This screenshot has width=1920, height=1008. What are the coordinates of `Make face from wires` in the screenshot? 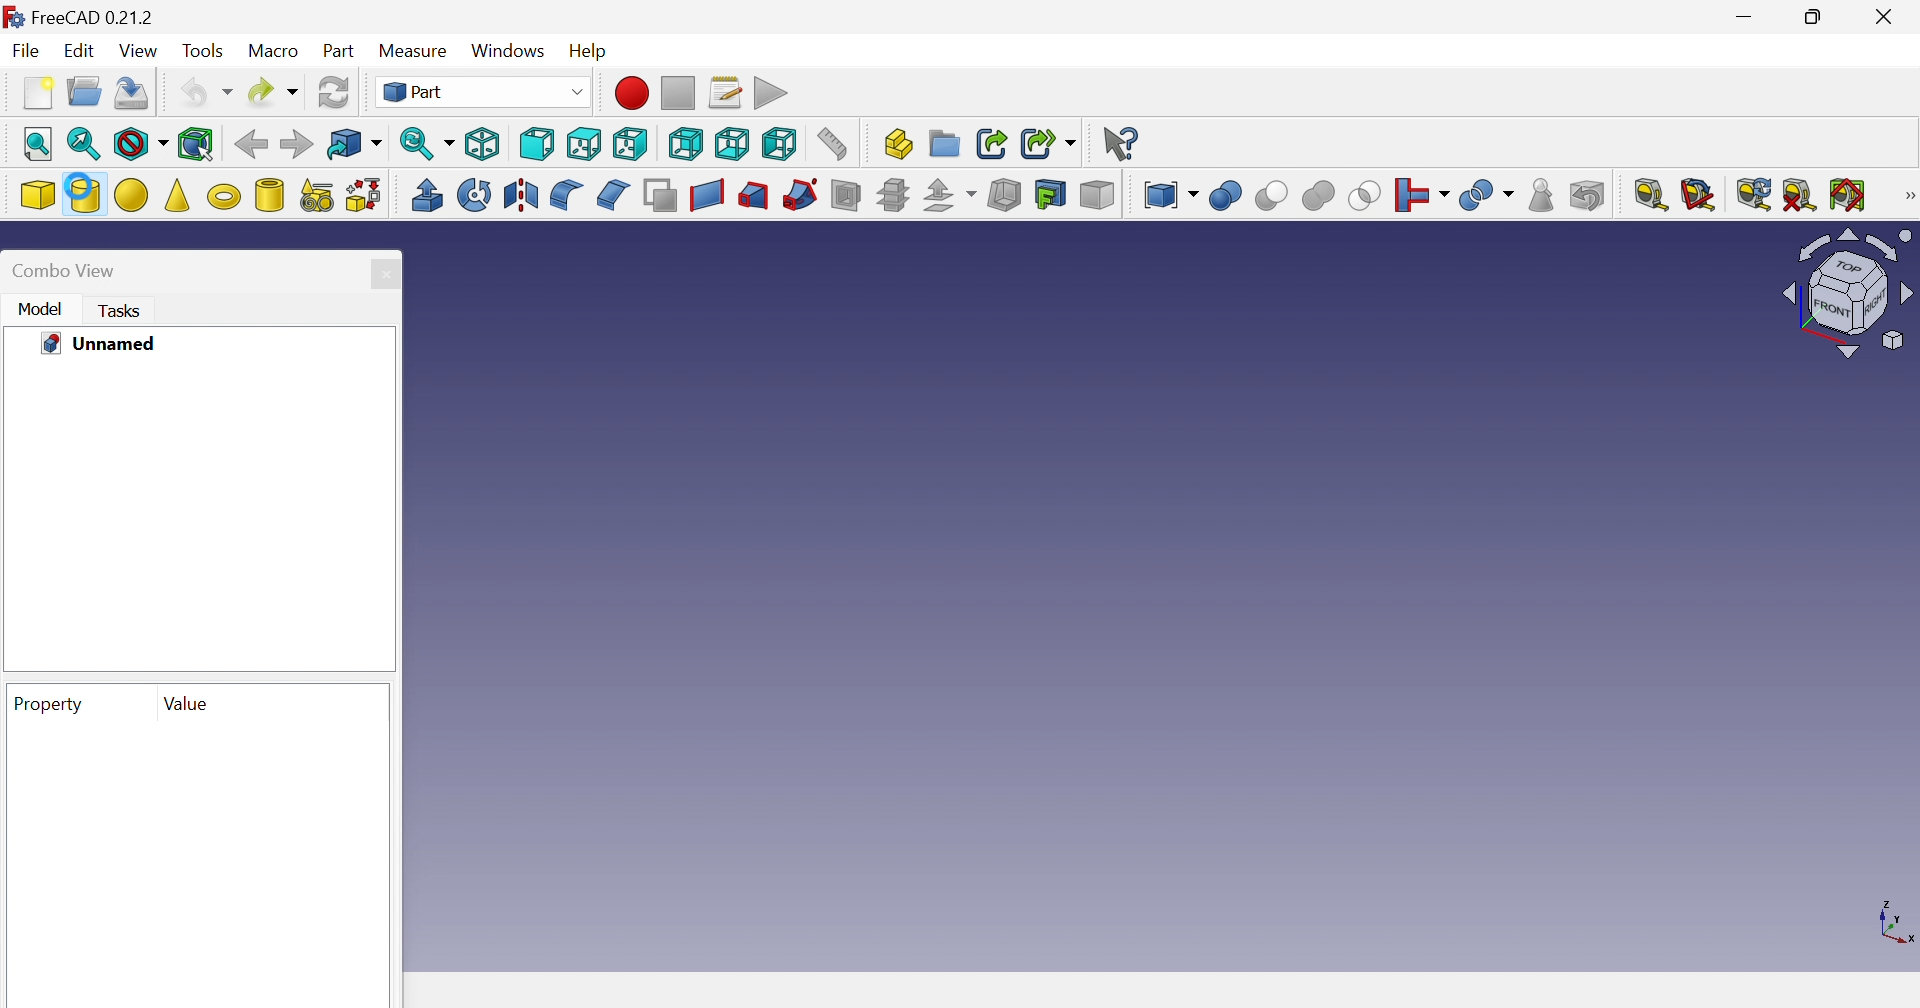 It's located at (660, 197).